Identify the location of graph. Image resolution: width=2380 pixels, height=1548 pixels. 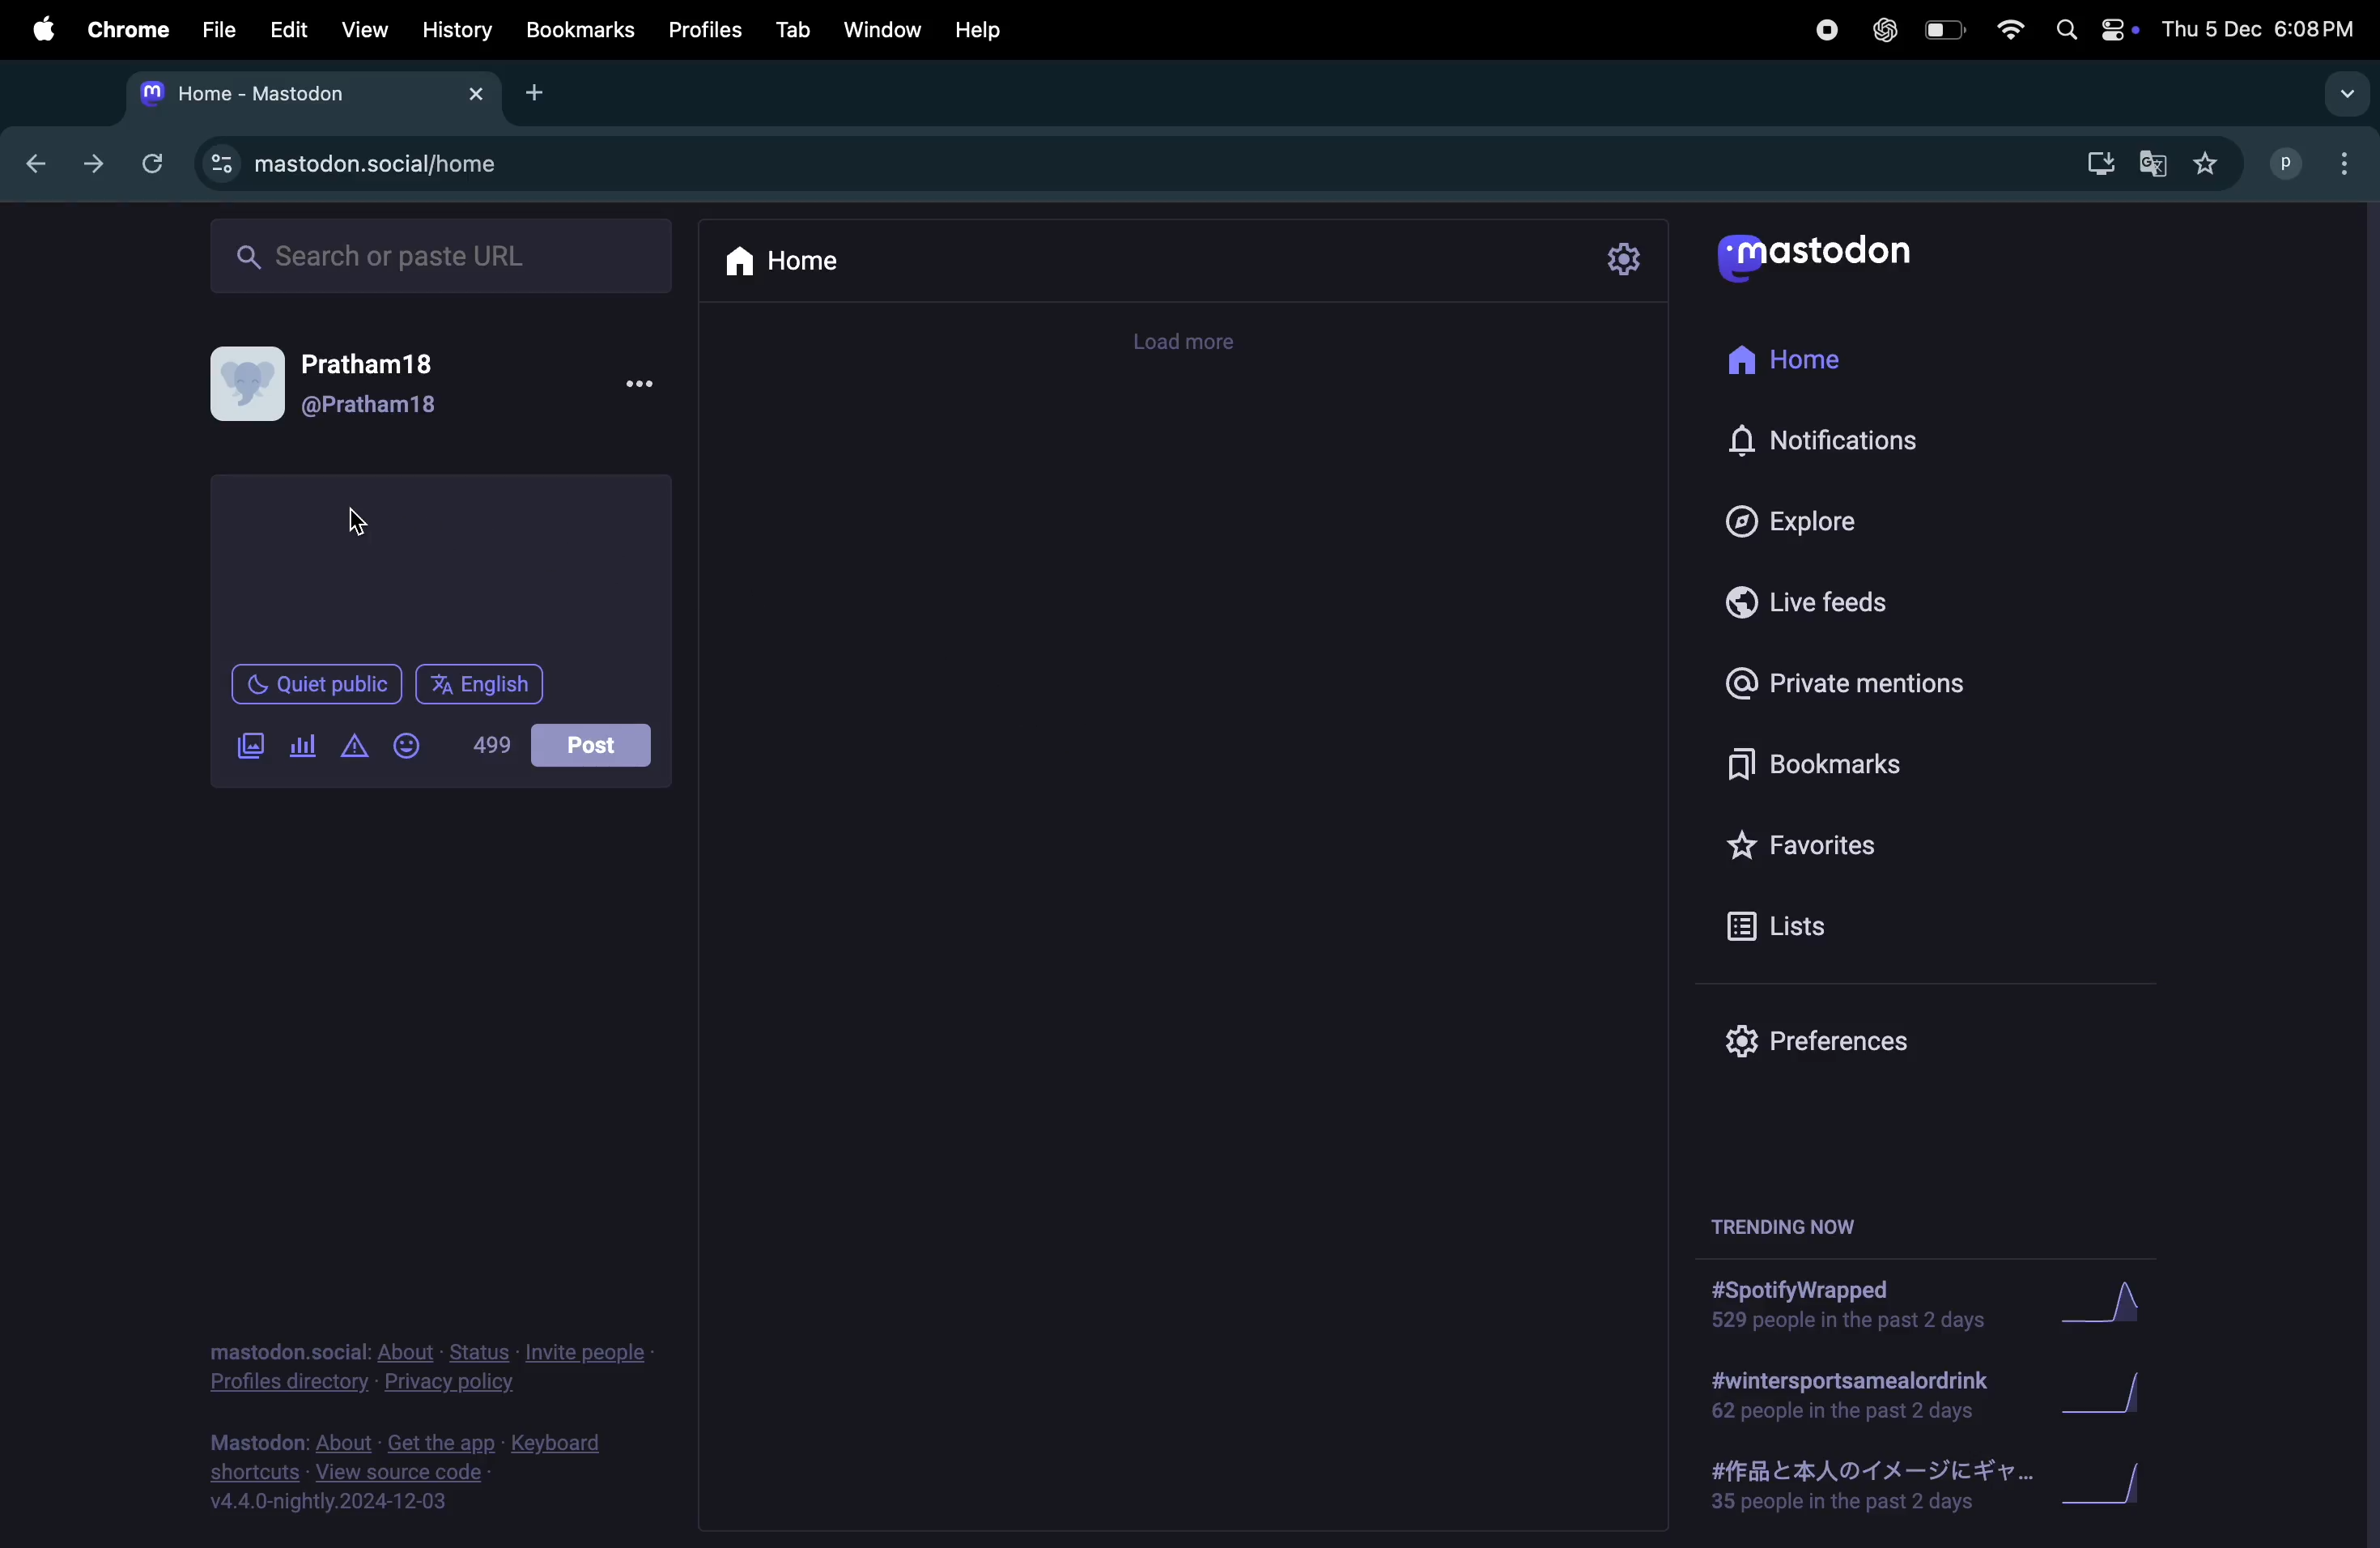
(2108, 1397).